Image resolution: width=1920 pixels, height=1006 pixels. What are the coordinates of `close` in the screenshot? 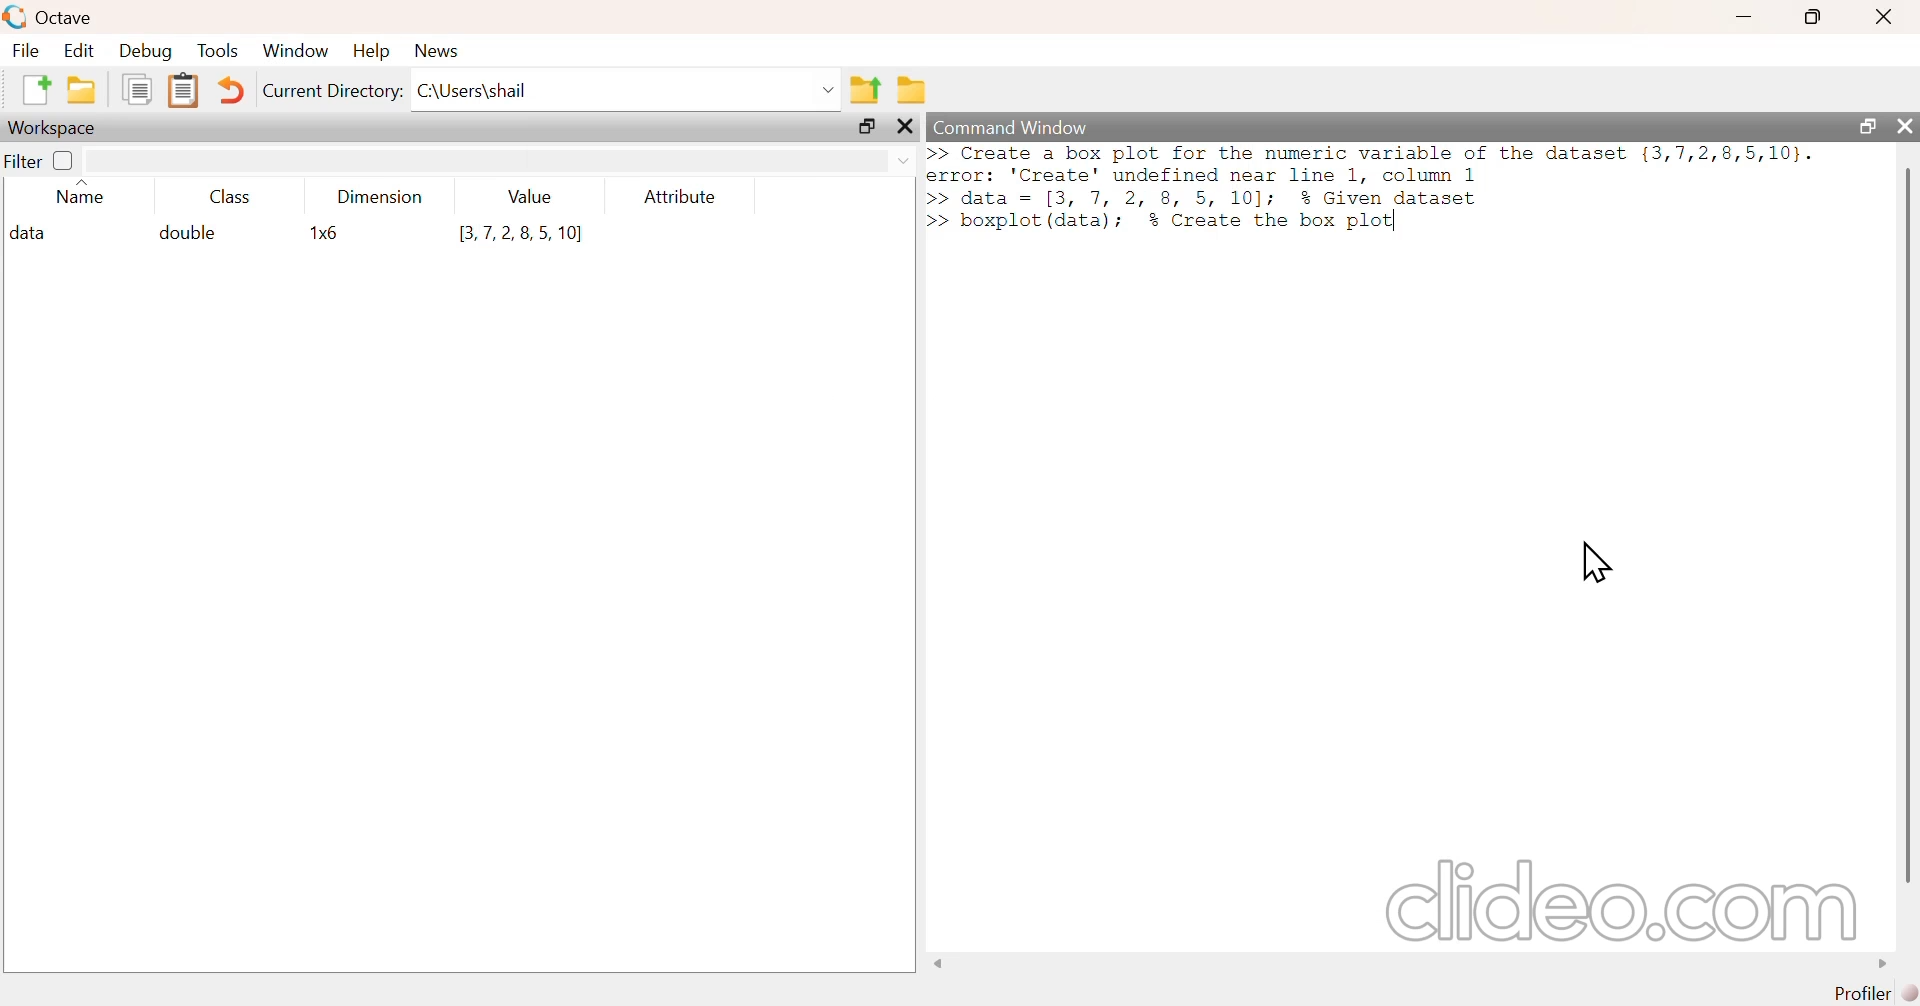 It's located at (904, 126).